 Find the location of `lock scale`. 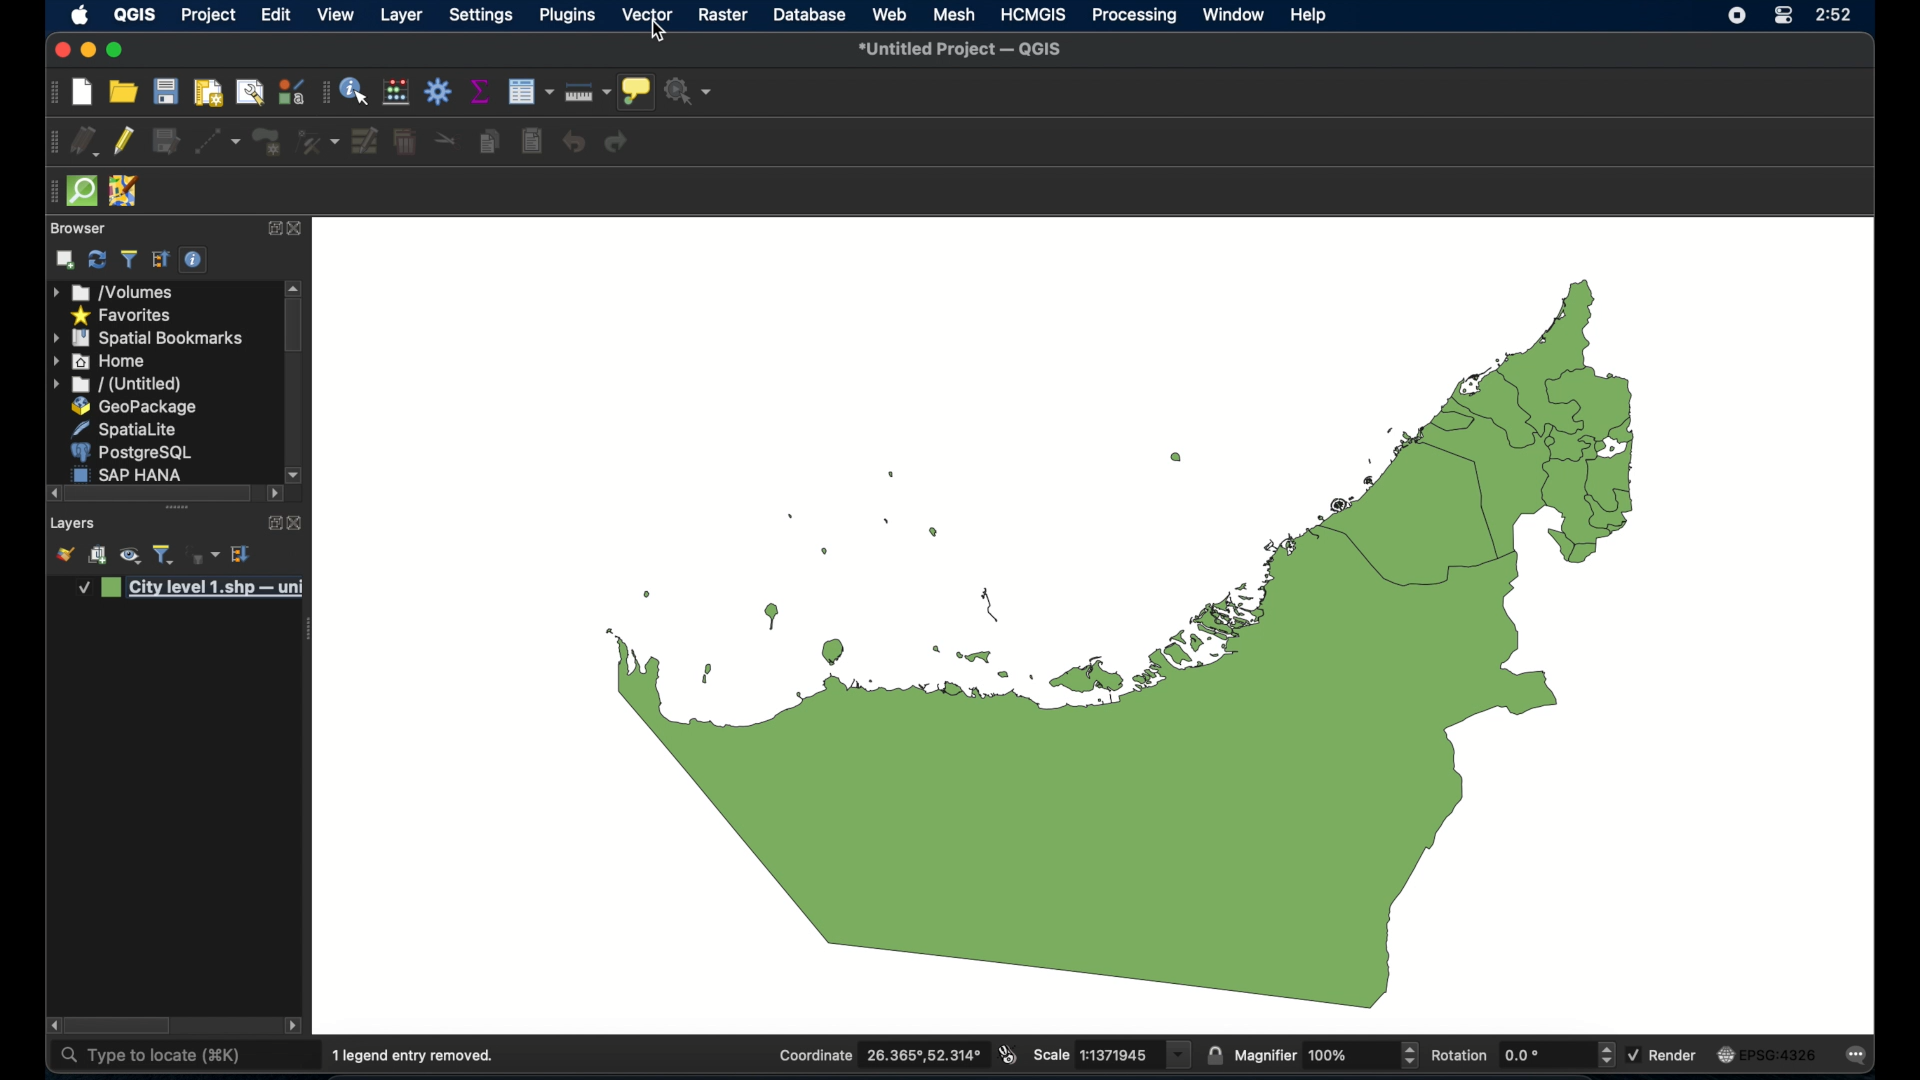

lock scale is located at coordinates (1215, 1053).